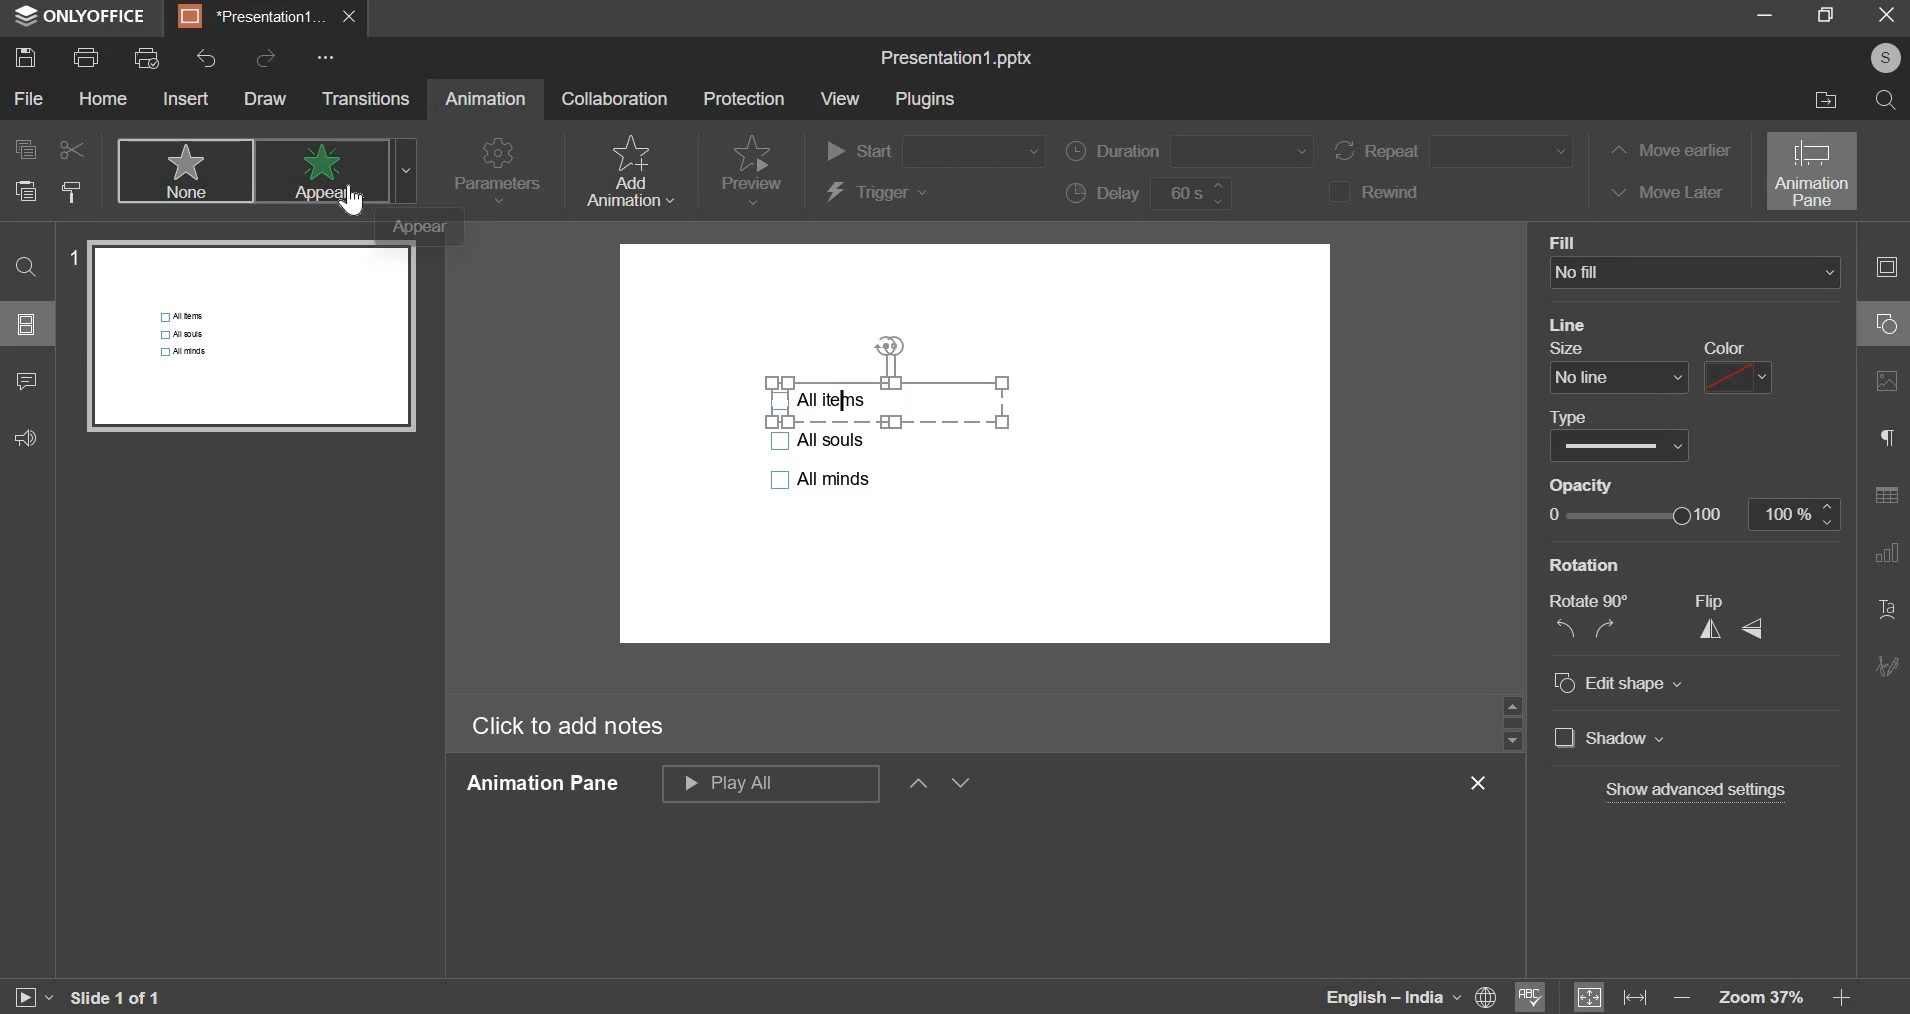 The image size is (1910, 1014). What do you see at coordinates (1611, 738) in the screenshot?
I see `shadow` at bounding box center [1611, 738].